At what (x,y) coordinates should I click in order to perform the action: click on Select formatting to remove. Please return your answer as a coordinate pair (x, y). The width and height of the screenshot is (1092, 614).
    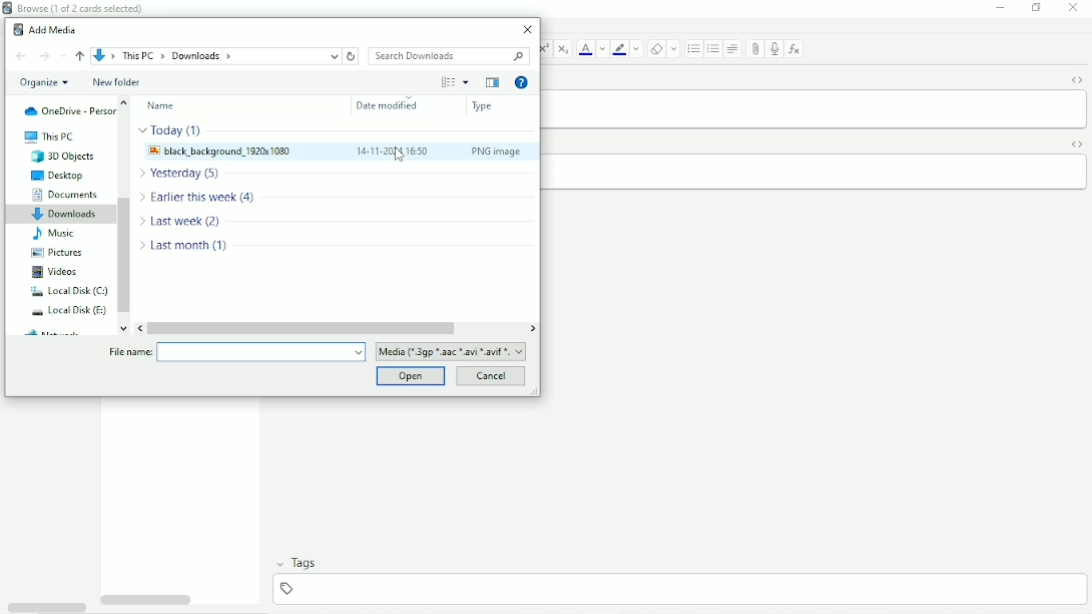
    Looking at the image, I should click on (675, 49).